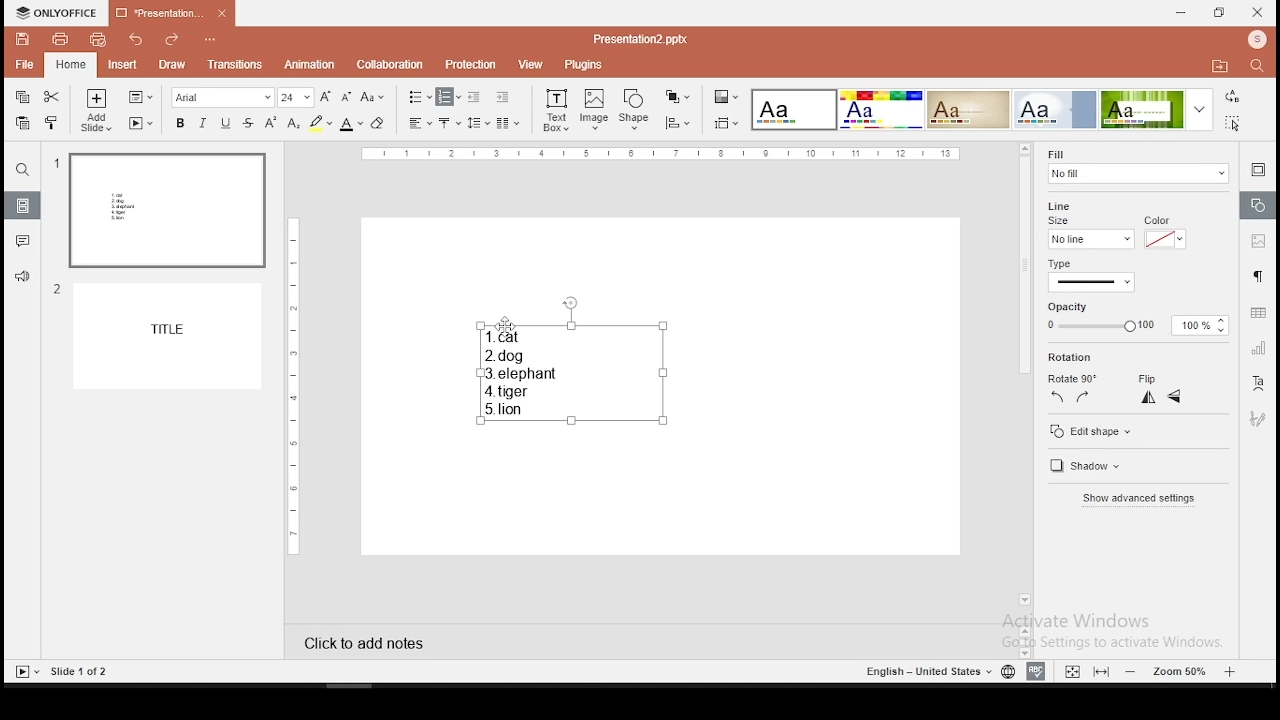  I want to click on subscript, so click(293, 123).